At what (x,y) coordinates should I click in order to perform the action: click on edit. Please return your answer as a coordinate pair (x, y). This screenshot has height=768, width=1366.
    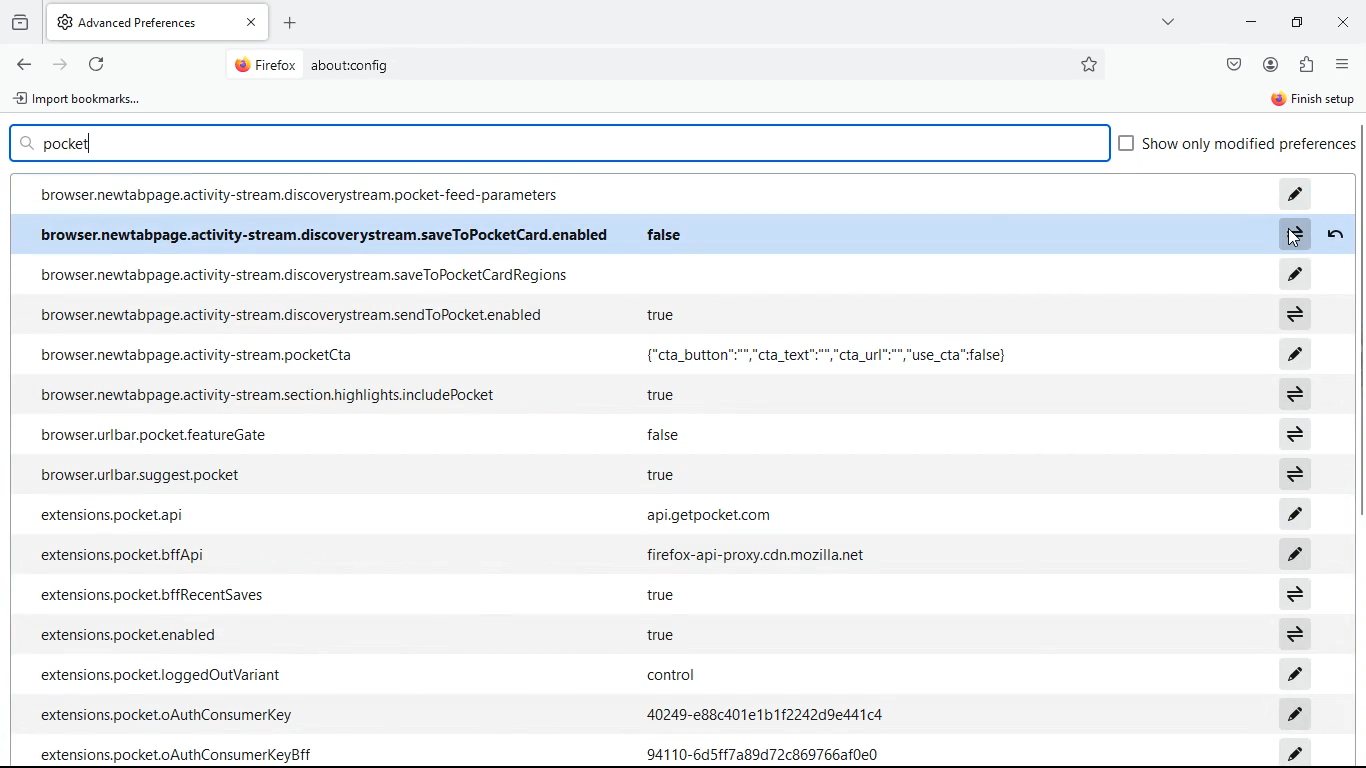
    Looking at the image, I should click on (1293, 273).